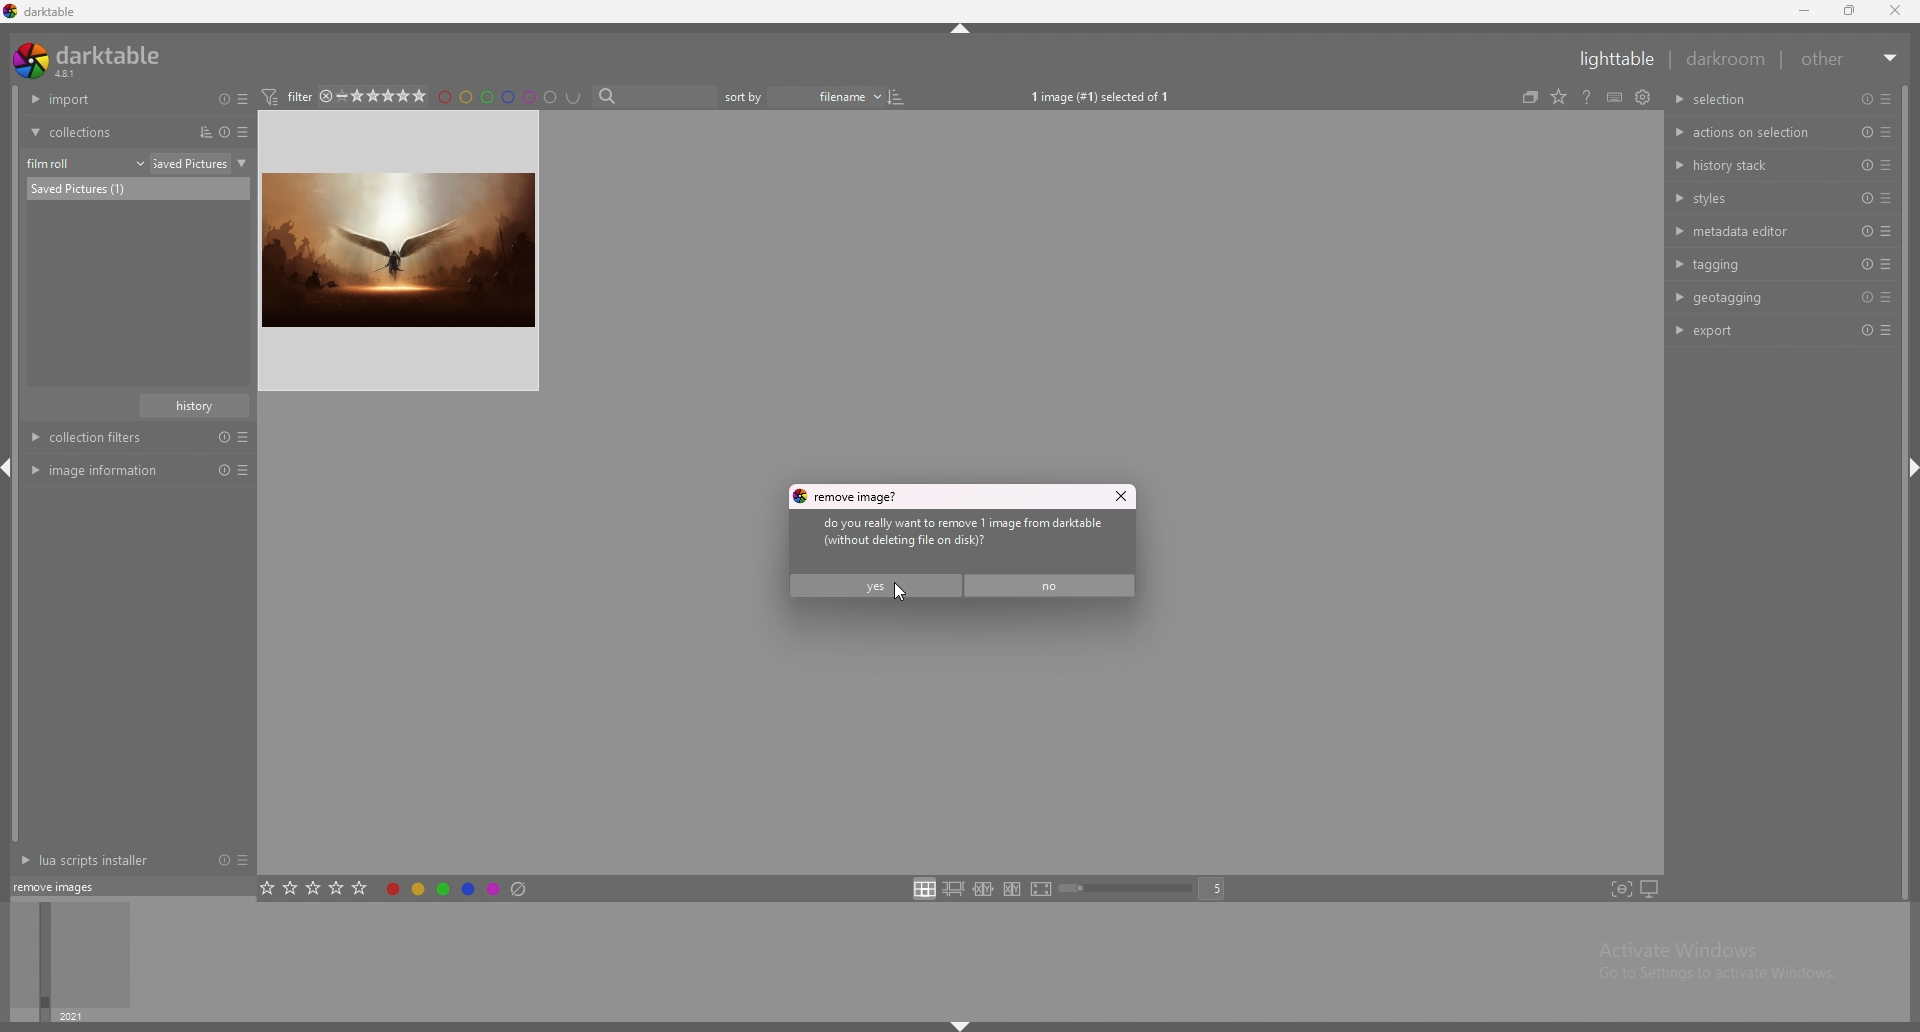 The width and height of the screenshot is (1920, 1032). Describe the element at coordinates (1804, 11) in the screenshot. I see `minimize` at that location.